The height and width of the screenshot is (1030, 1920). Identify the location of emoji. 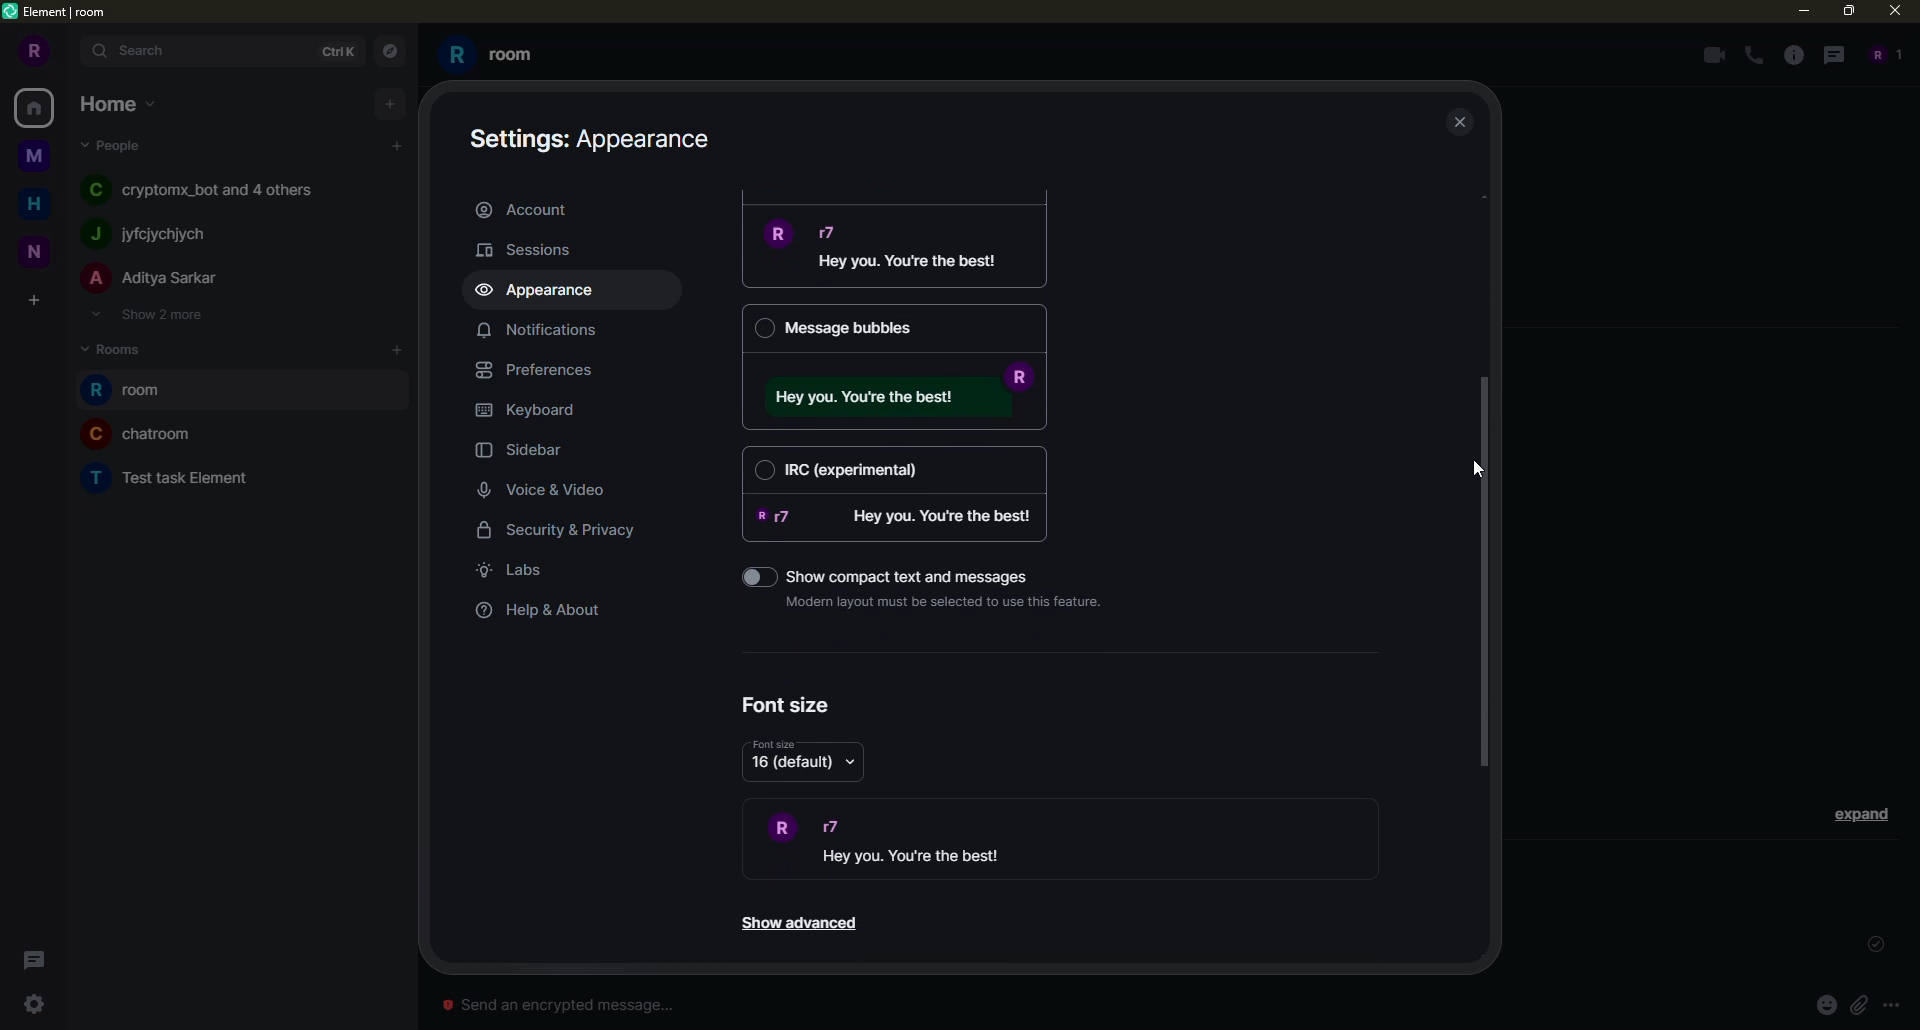
(1826, 1004).